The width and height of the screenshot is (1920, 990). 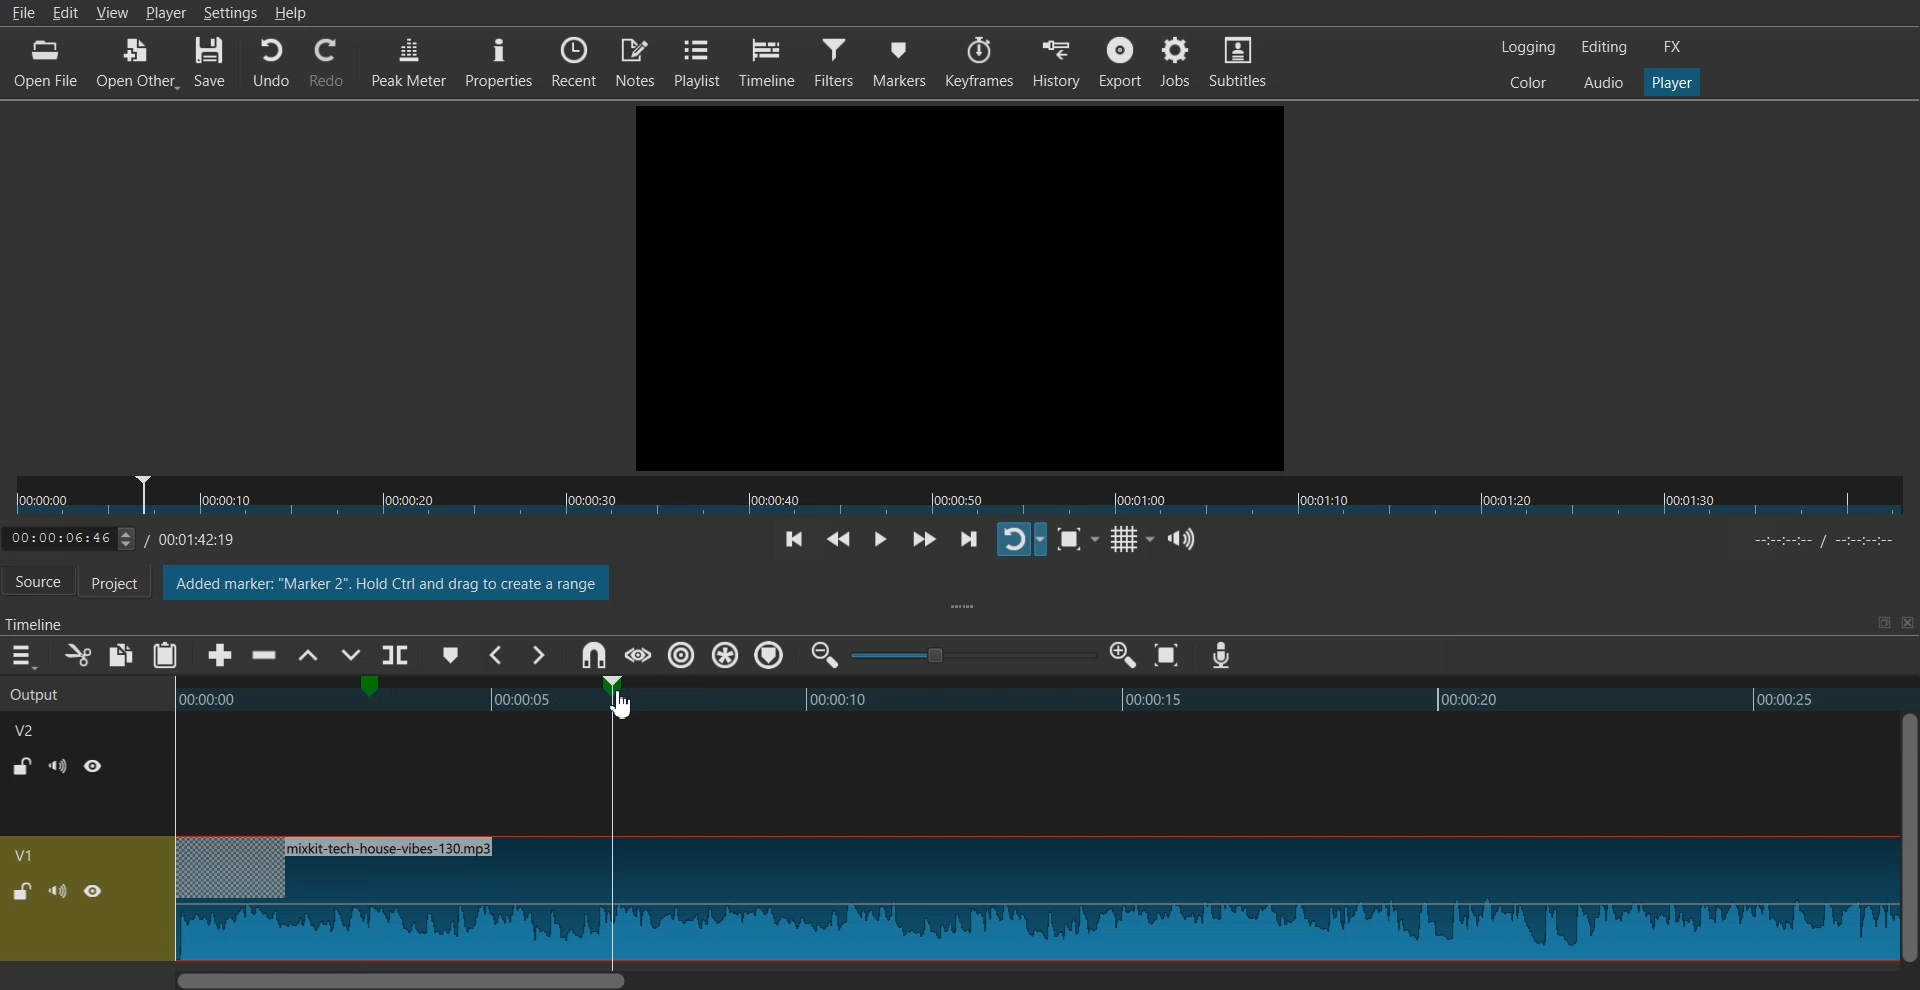 I want to click on Subtitles, so click(x=1238, y=60).